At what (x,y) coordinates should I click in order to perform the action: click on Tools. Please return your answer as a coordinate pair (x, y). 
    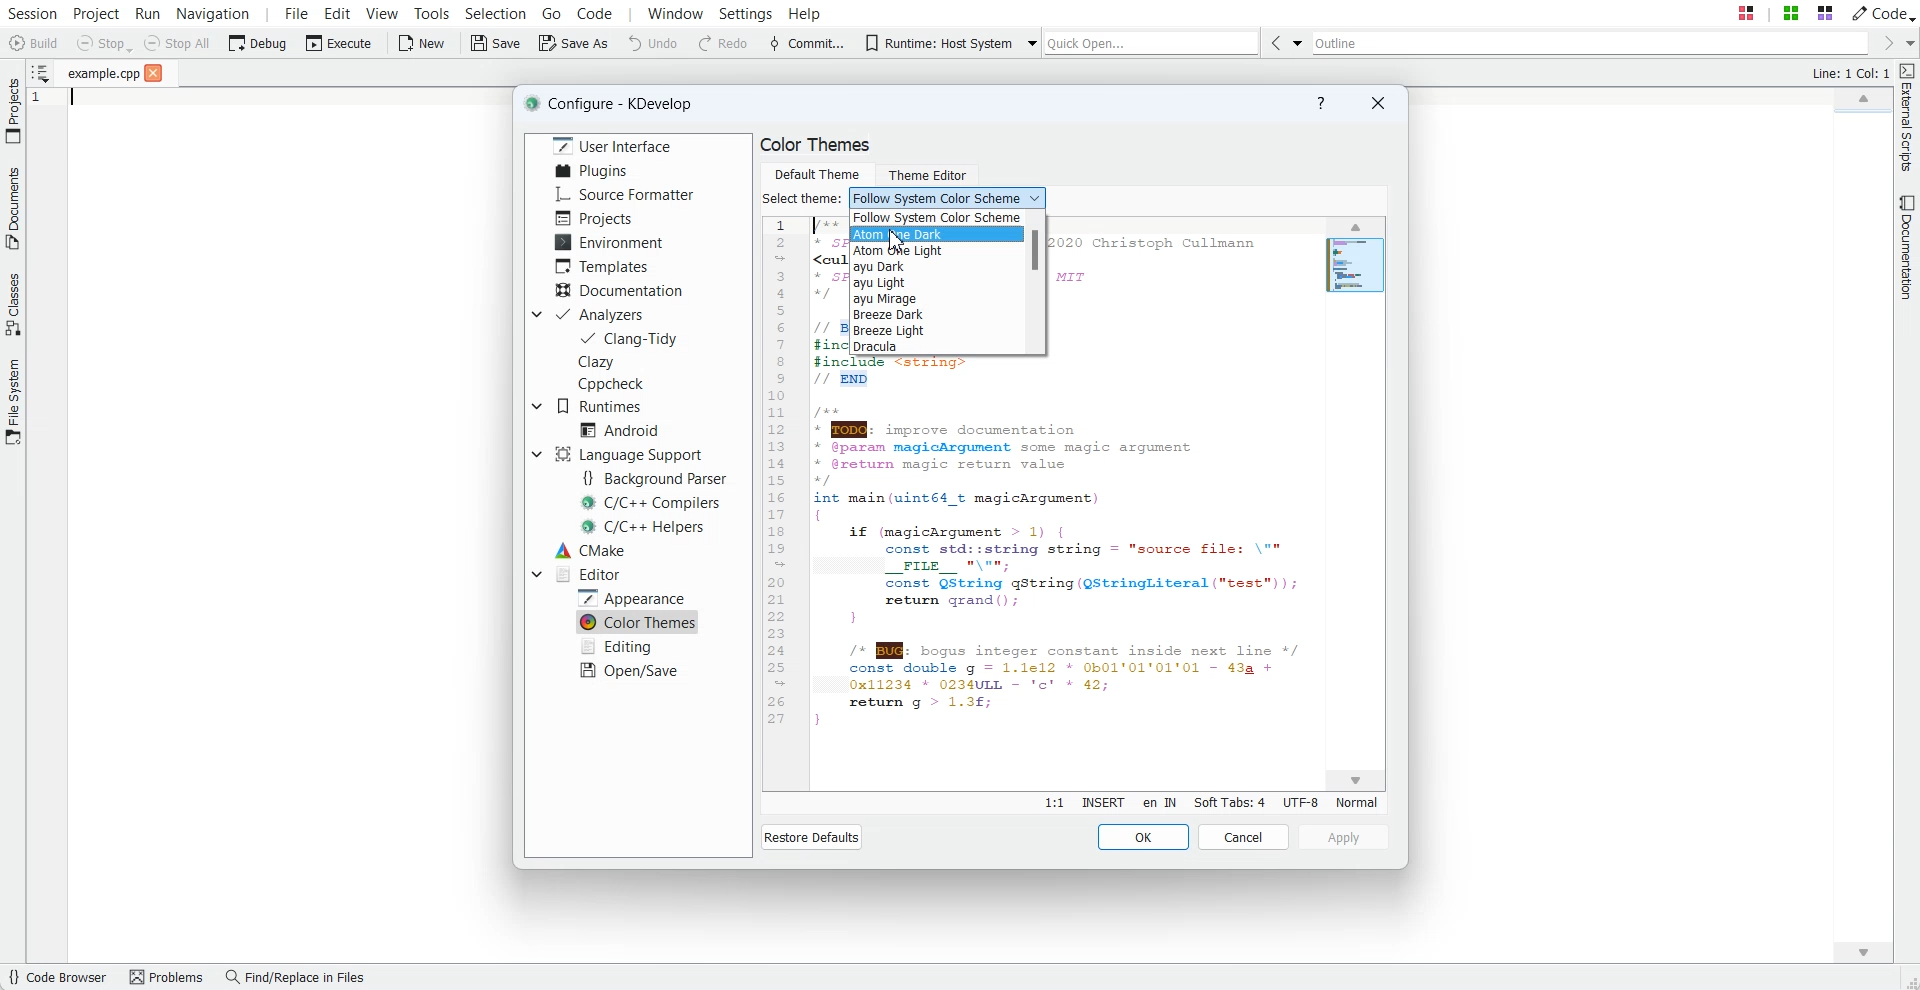
    Looking at the image, I should click on (431, 12).